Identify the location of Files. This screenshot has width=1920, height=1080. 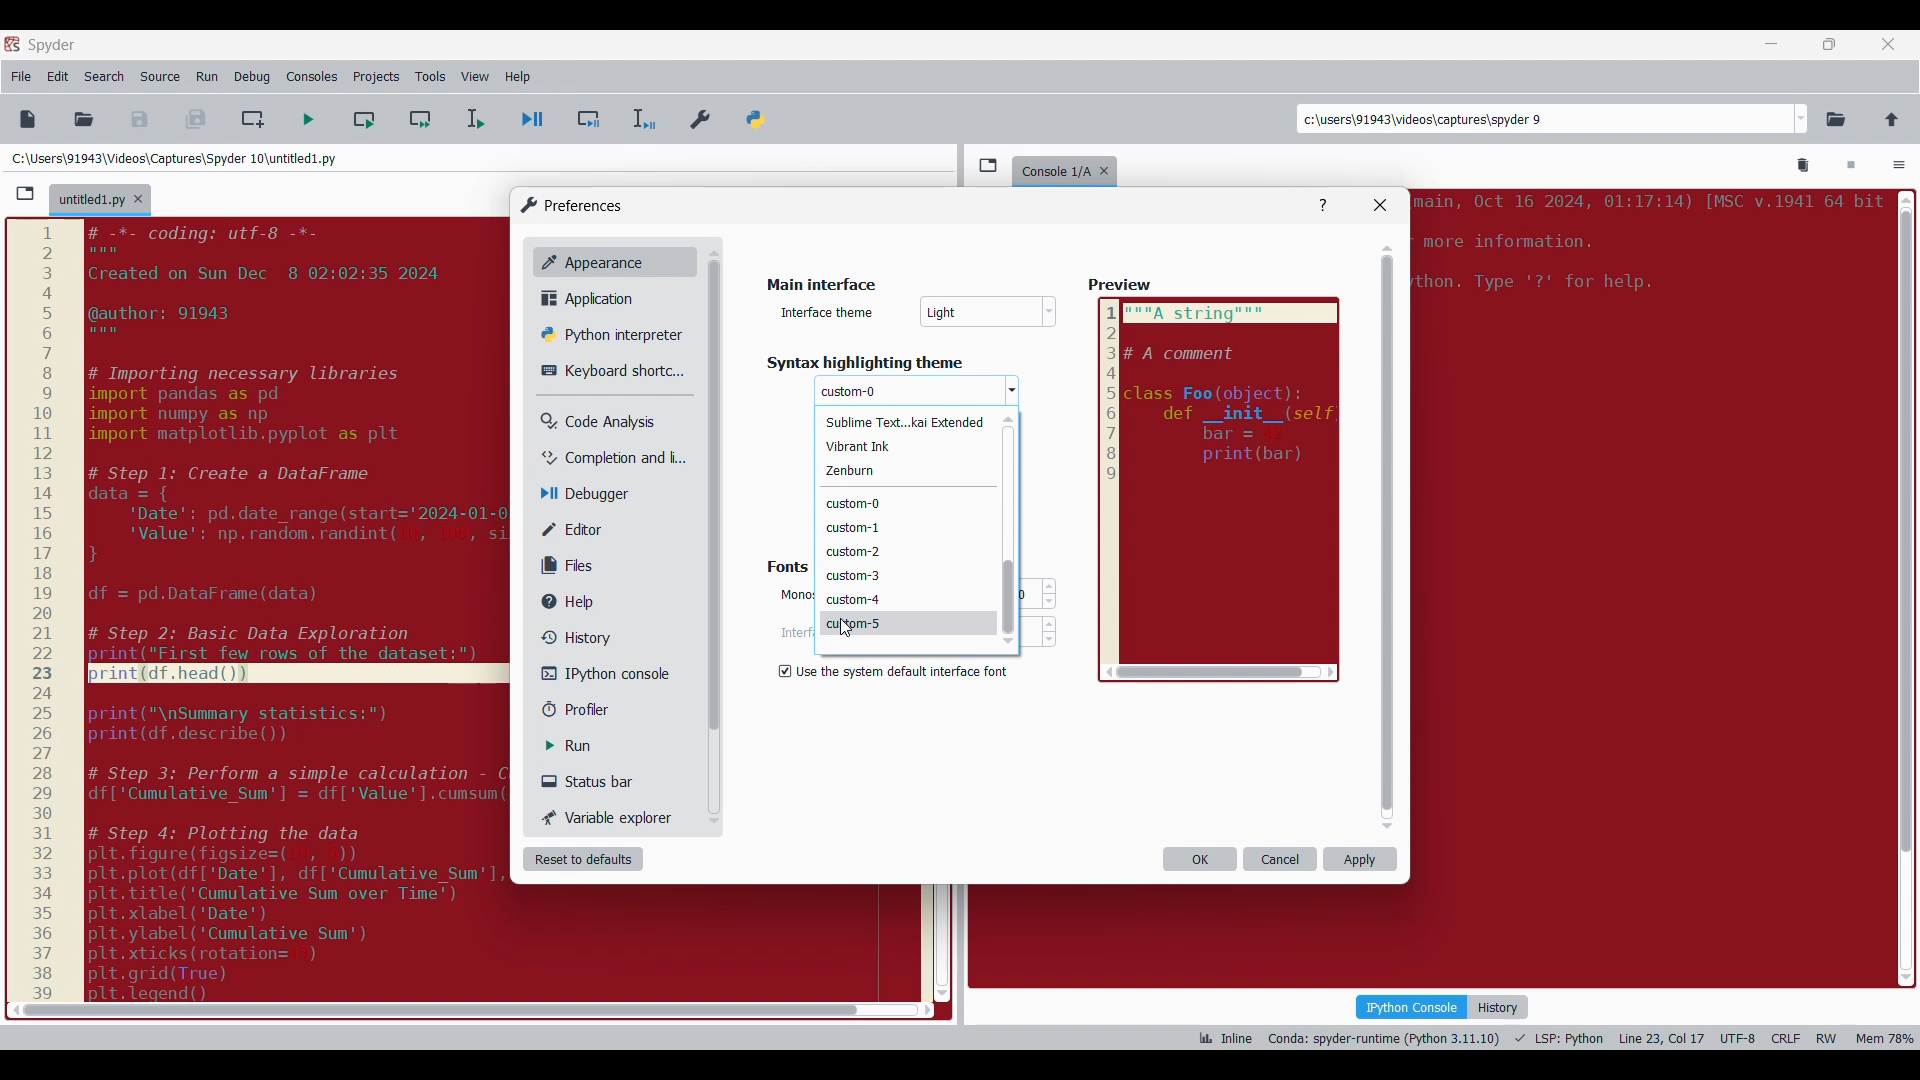
(572, 565).